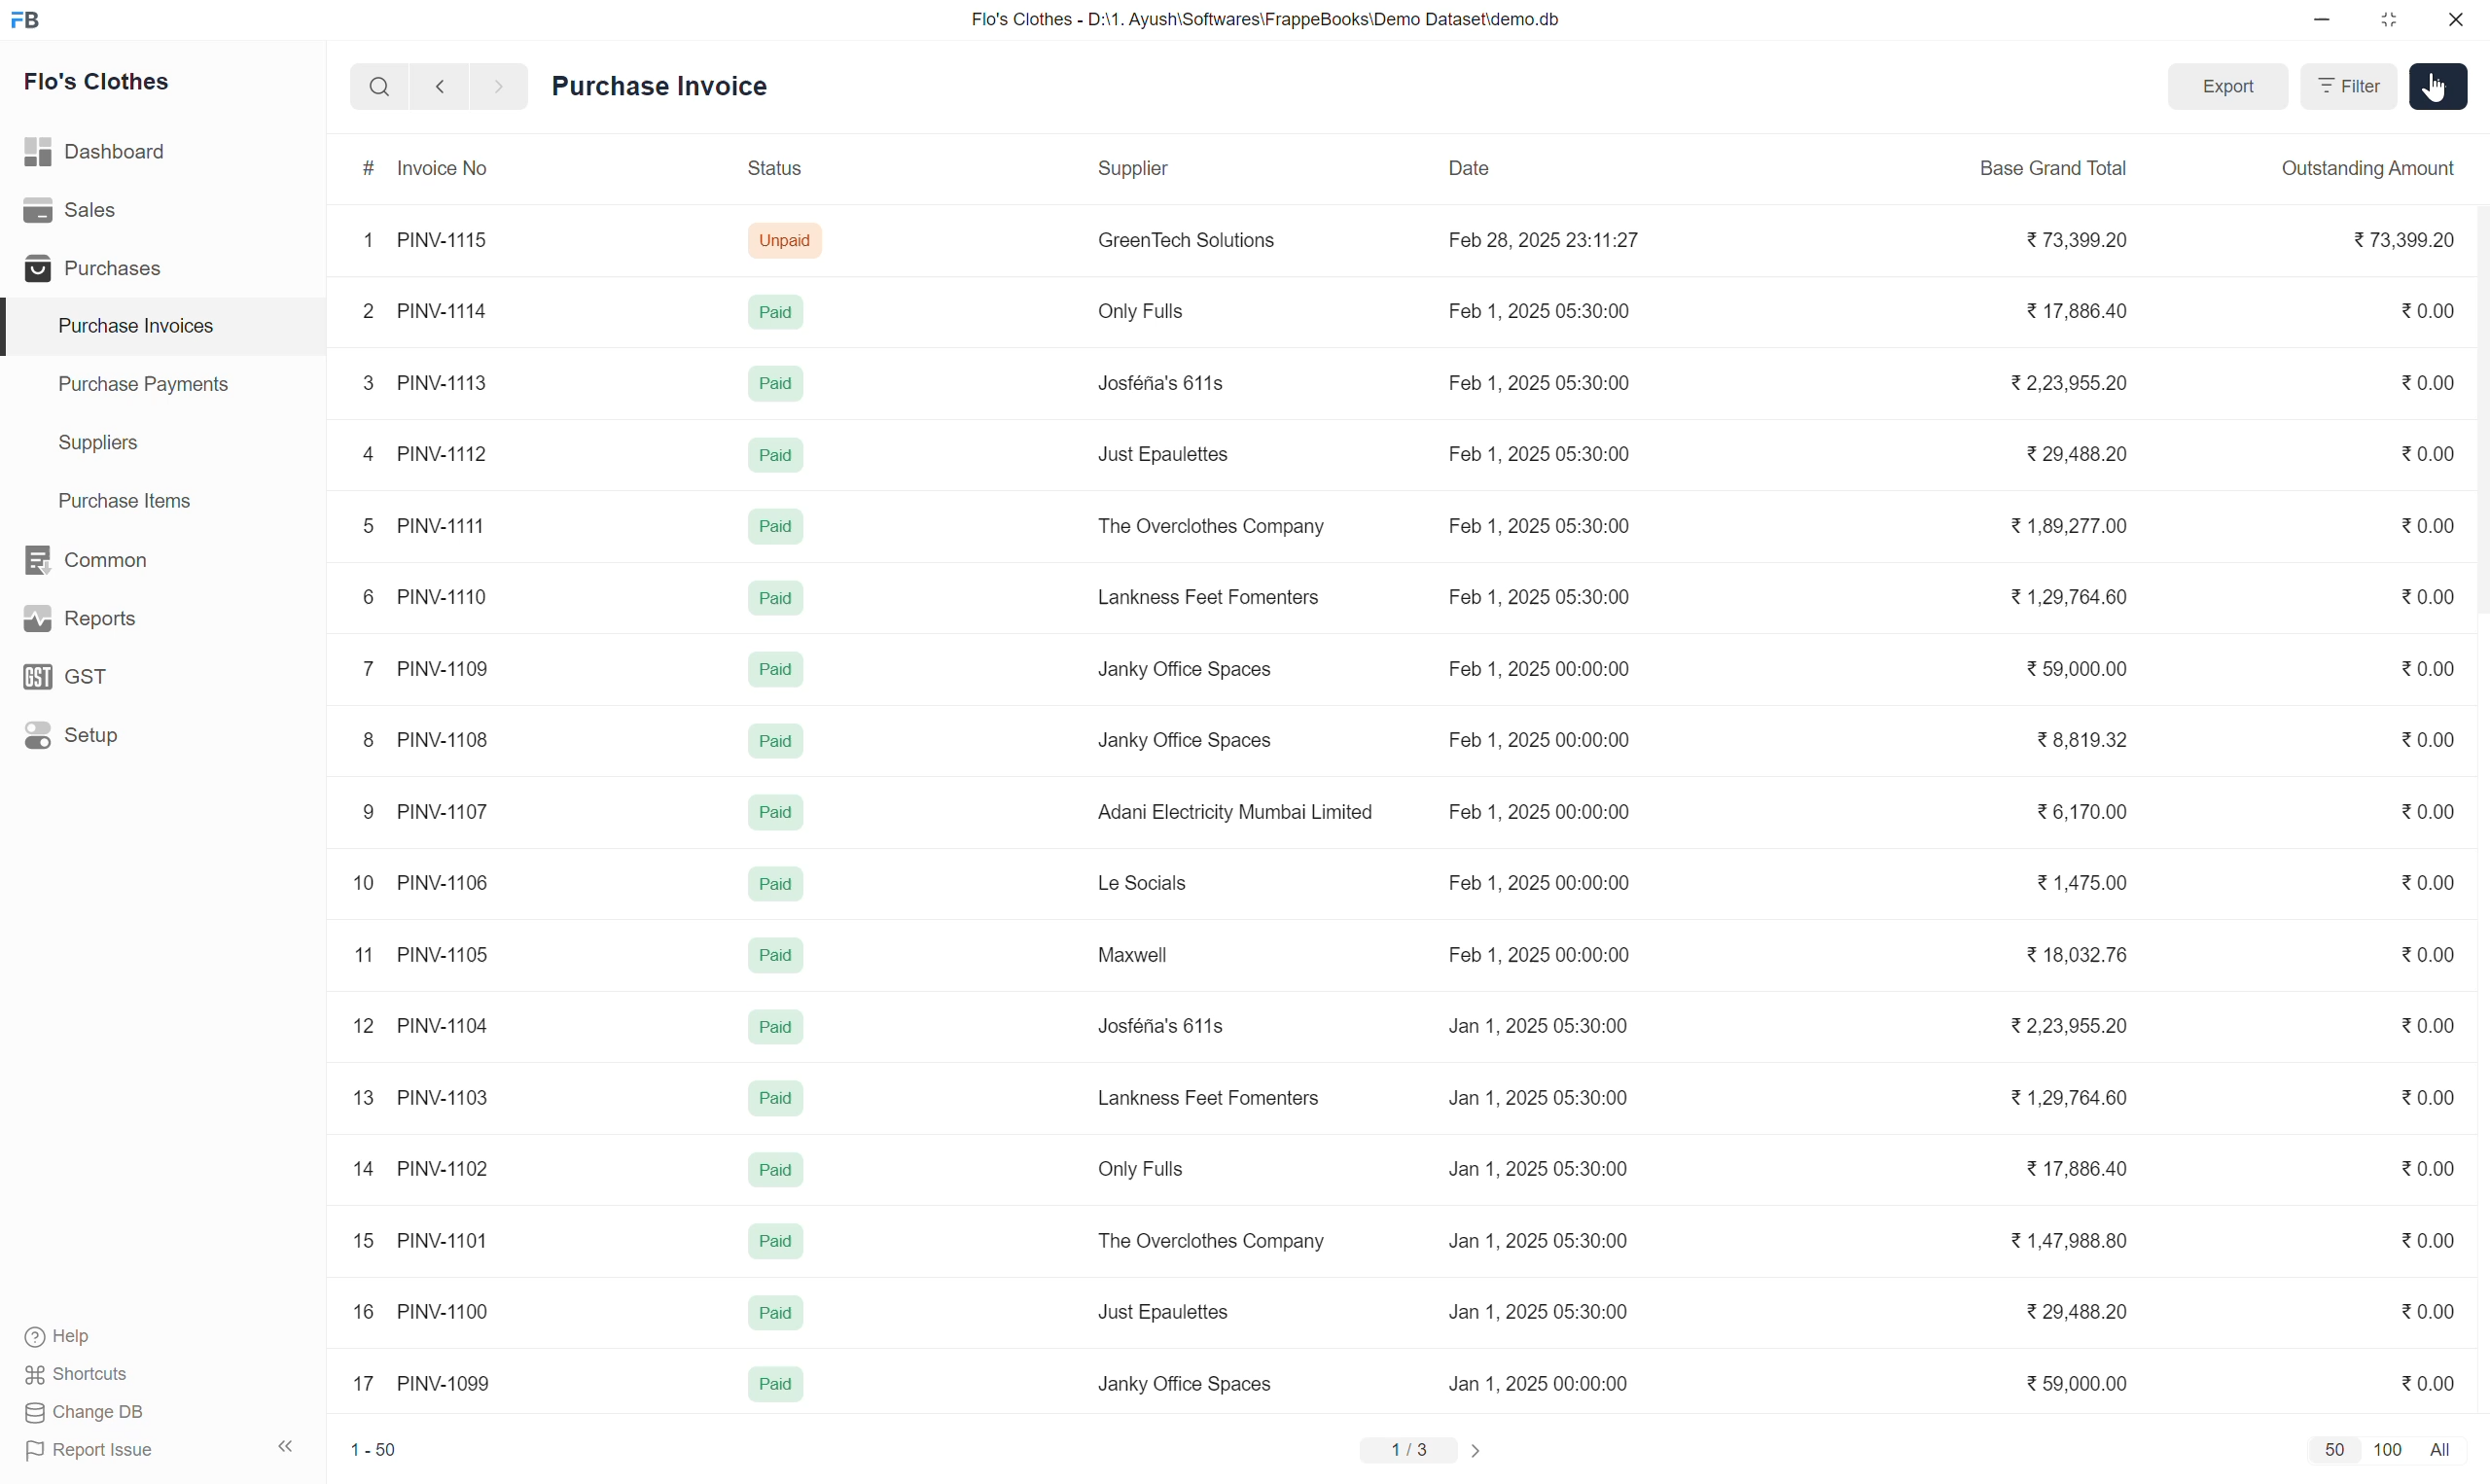  Describe the element at coordinates (2431, 458) in the screenshot. I see `0.00` at that location.